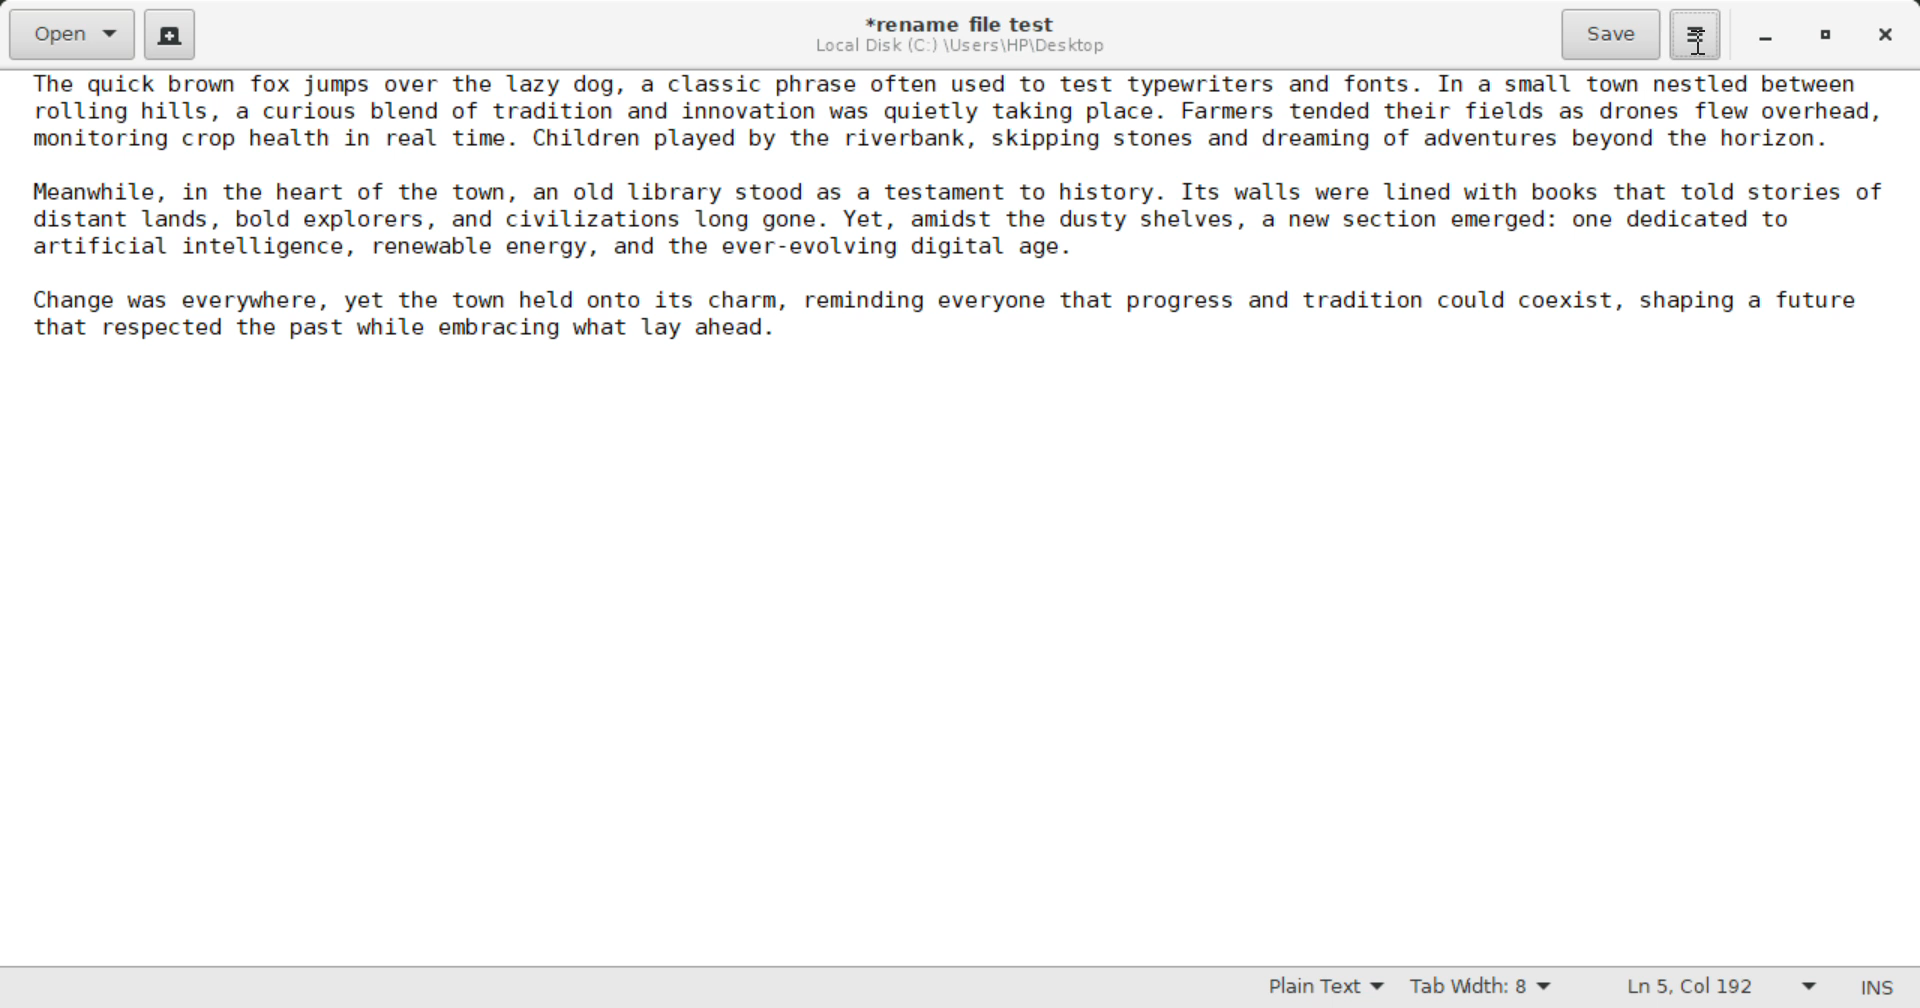 This screenshot has height=1008, width=1920. What do you see at coordinates (1696, 41) in the screenshot?
I see `Cursor Position` at bounding box center [1696, 41].